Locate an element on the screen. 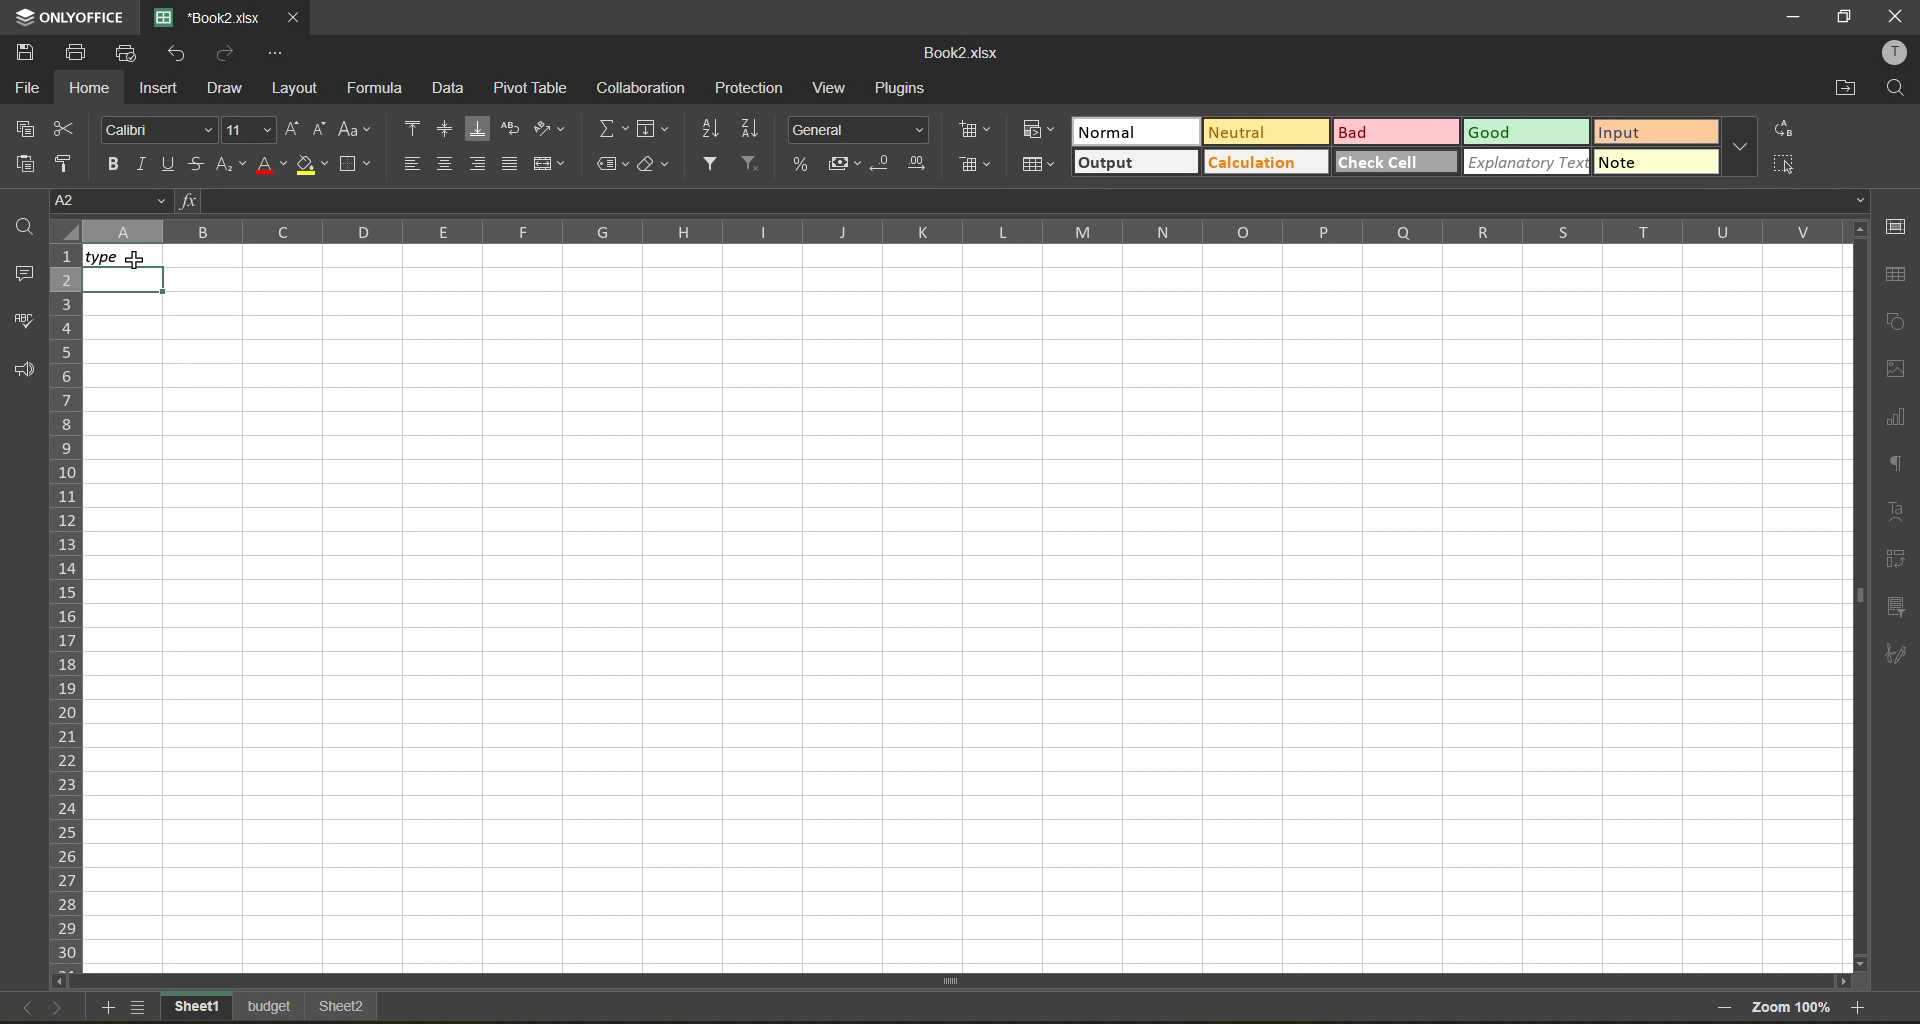 This screenshot has height=1024, width=1920. cell address is located at coordinates (107, 200).